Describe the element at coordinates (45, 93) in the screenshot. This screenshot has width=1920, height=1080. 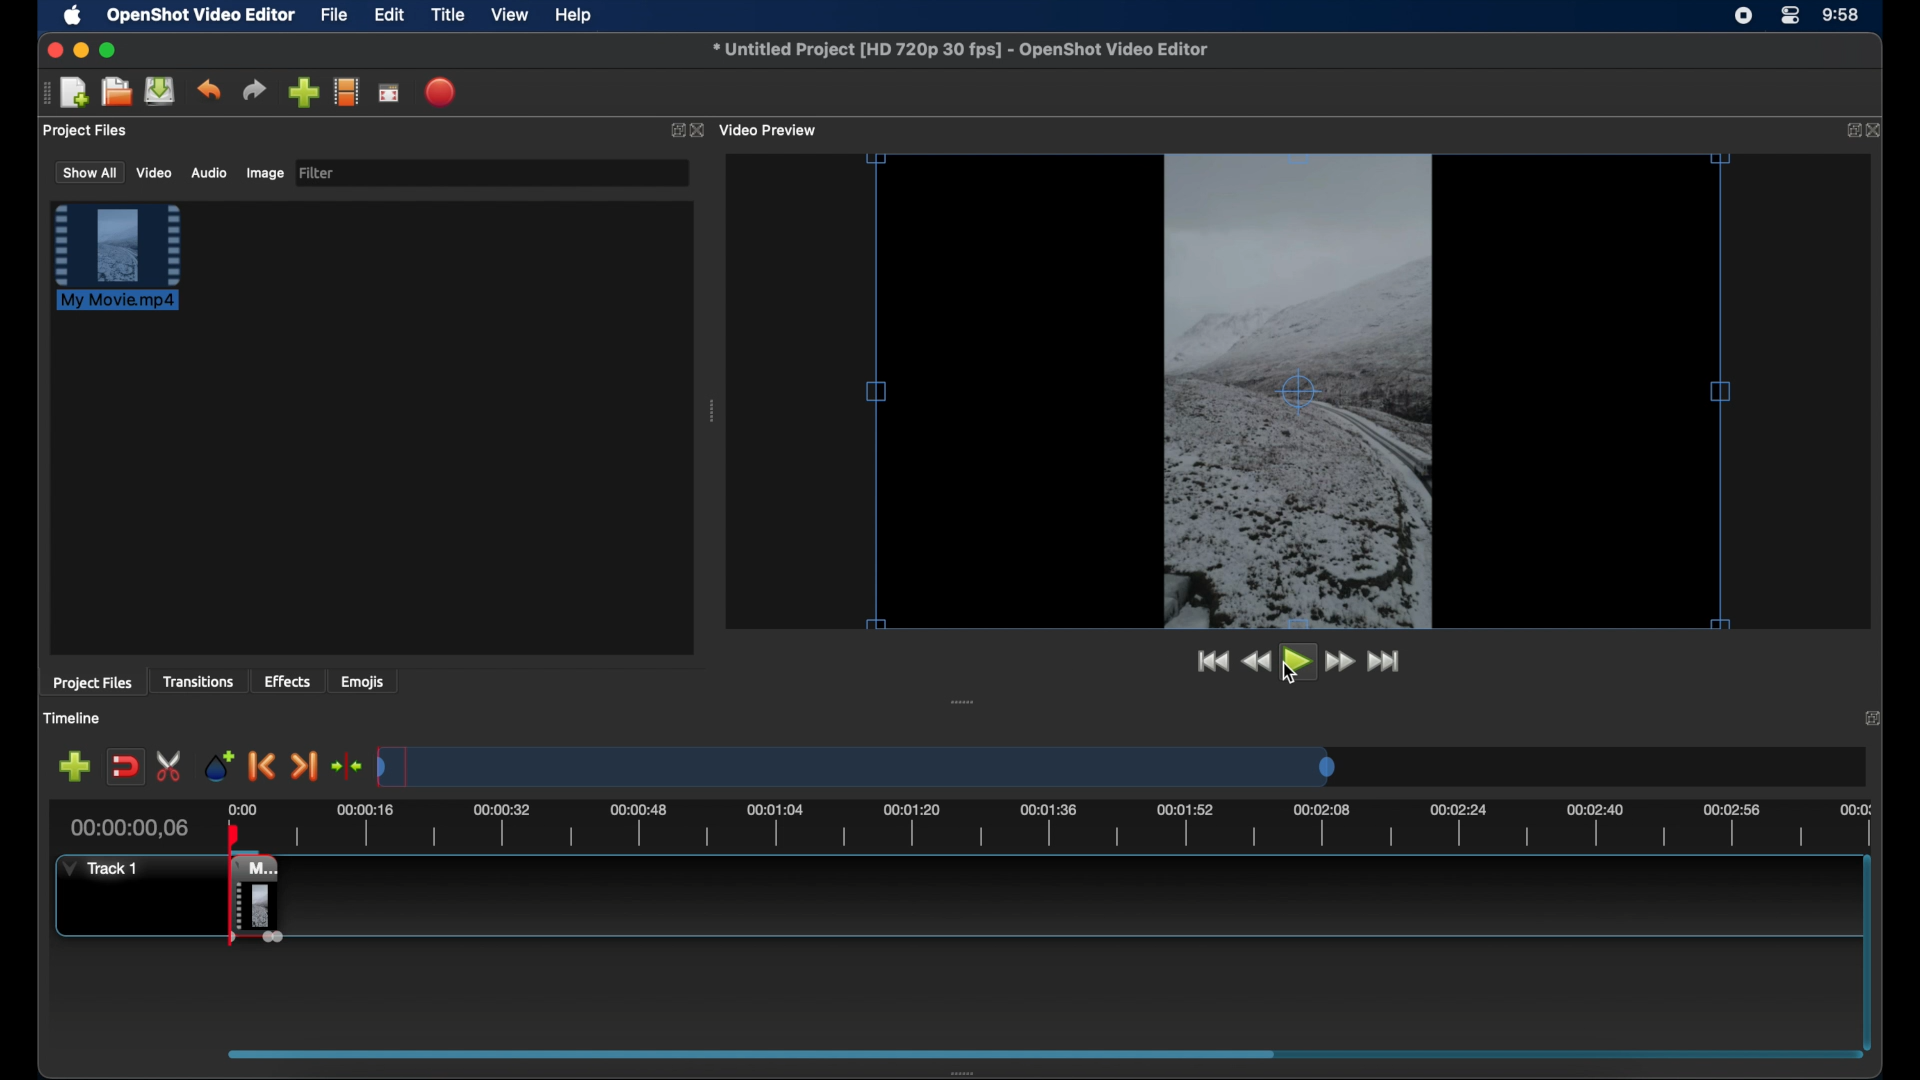
I see `drag handle` at that location.